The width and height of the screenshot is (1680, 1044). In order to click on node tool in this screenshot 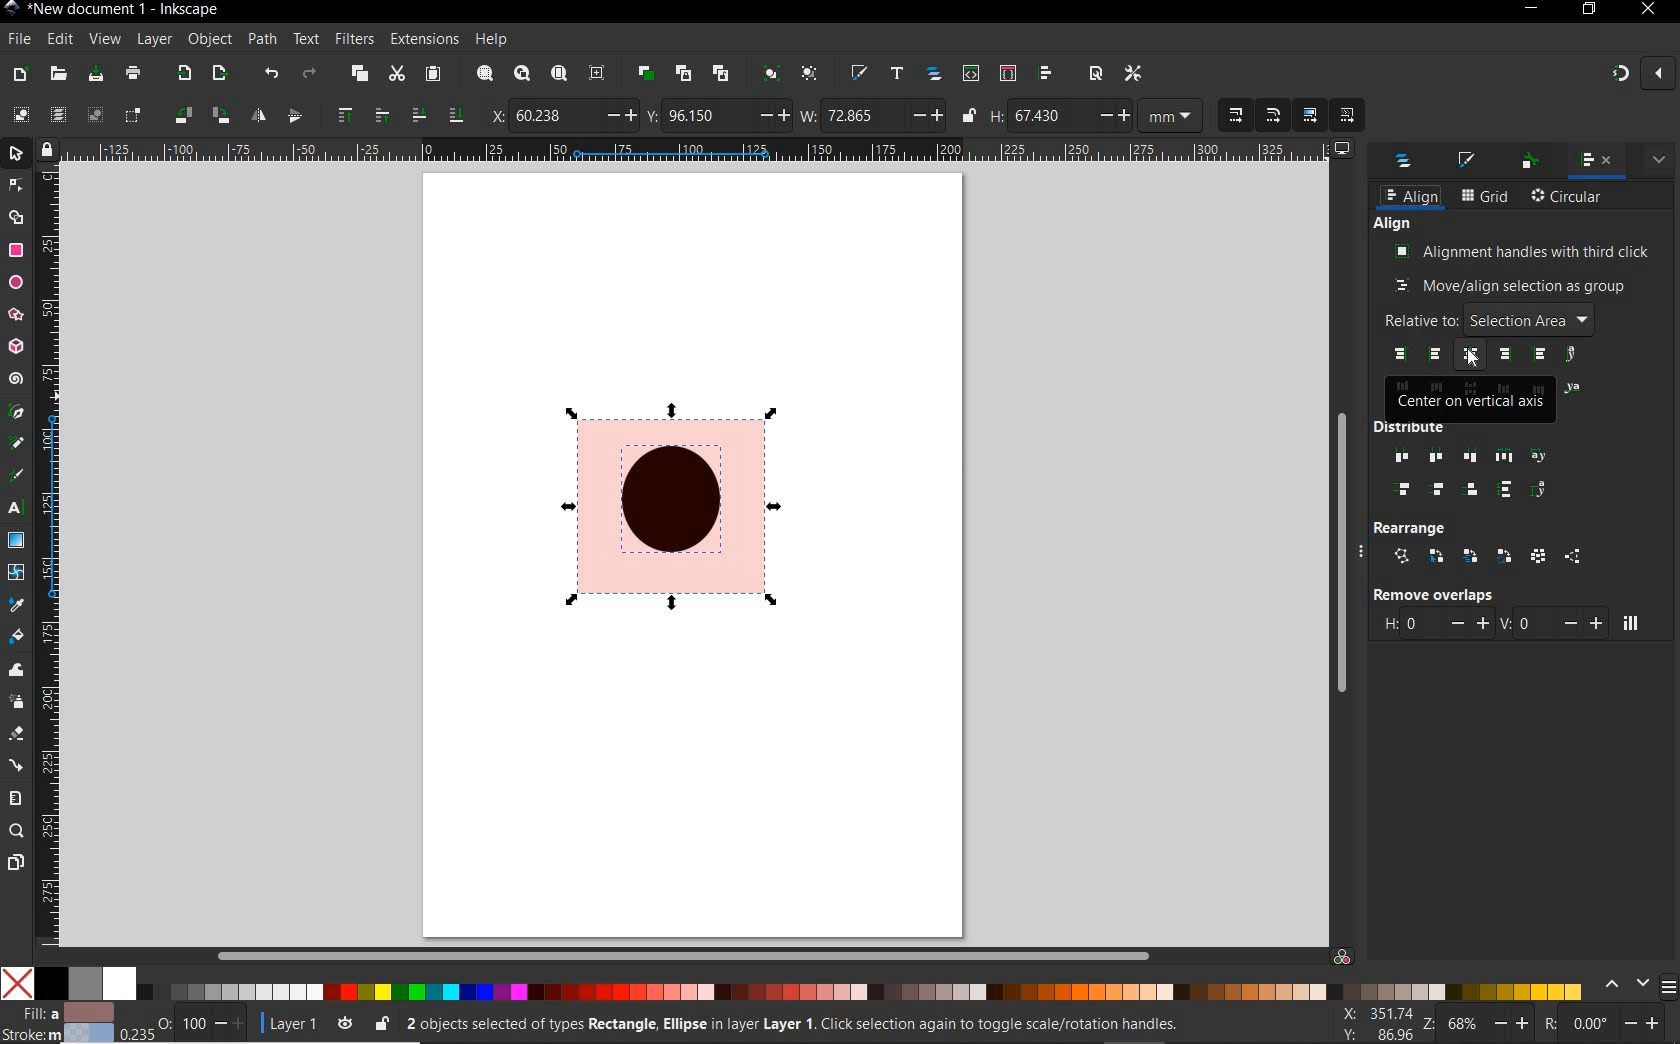, I will do `click(14, 183)`.